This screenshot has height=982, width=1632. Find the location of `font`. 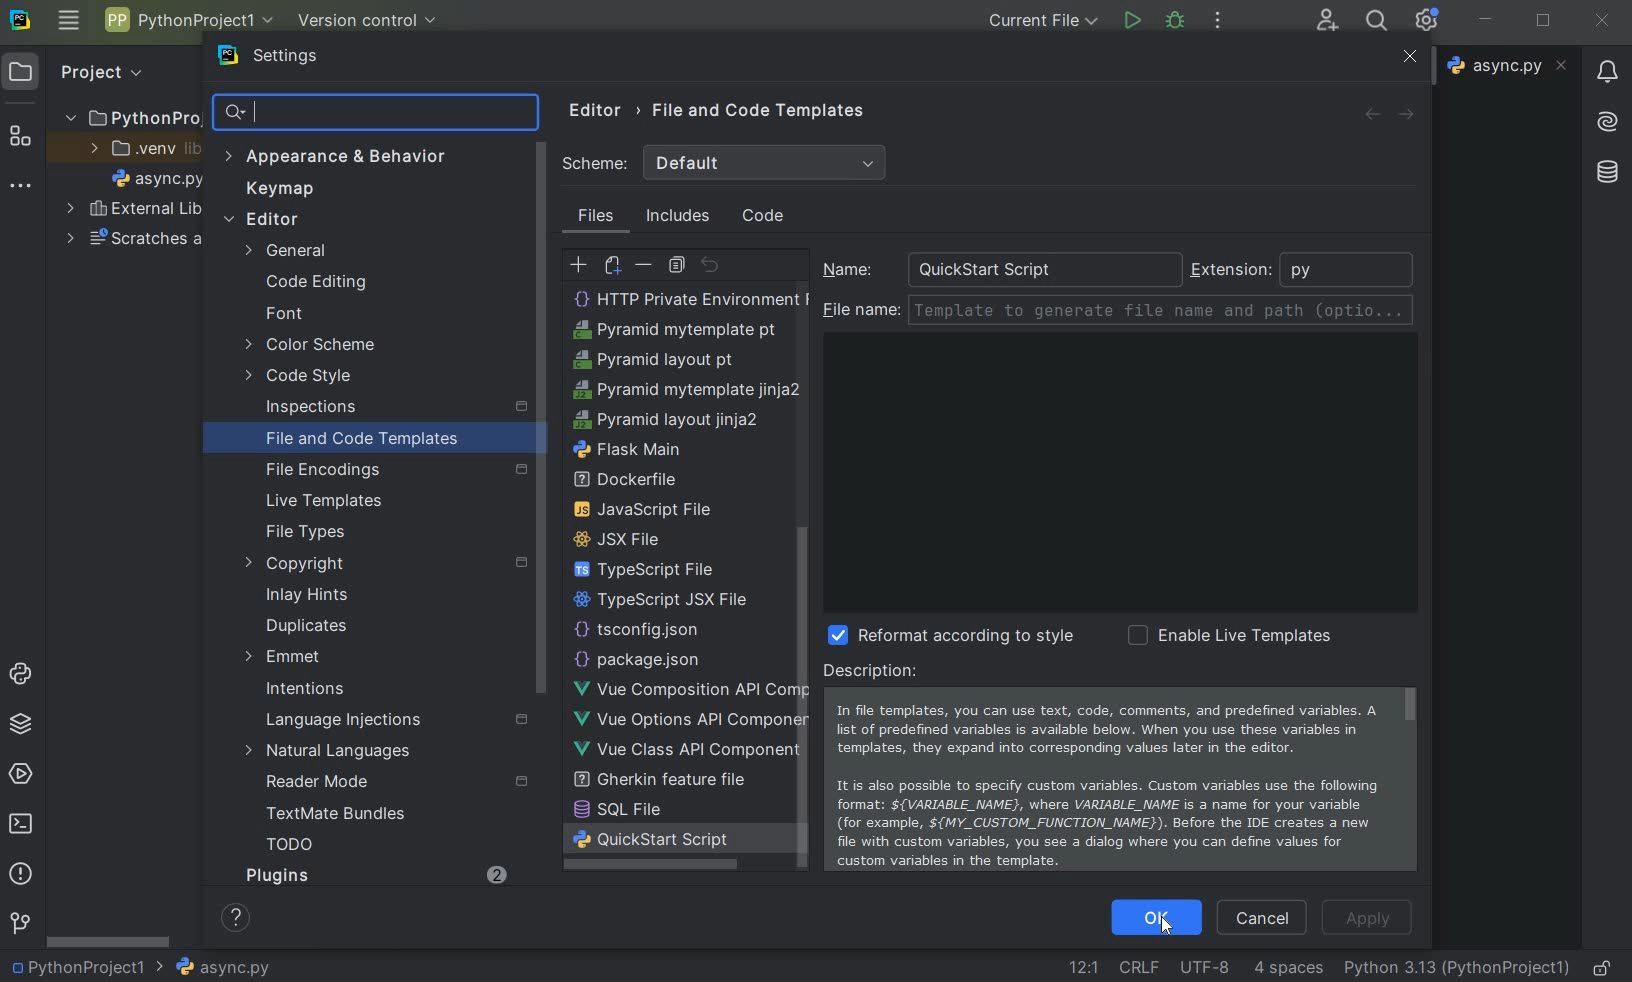

font is located at coordinates (284, 315).